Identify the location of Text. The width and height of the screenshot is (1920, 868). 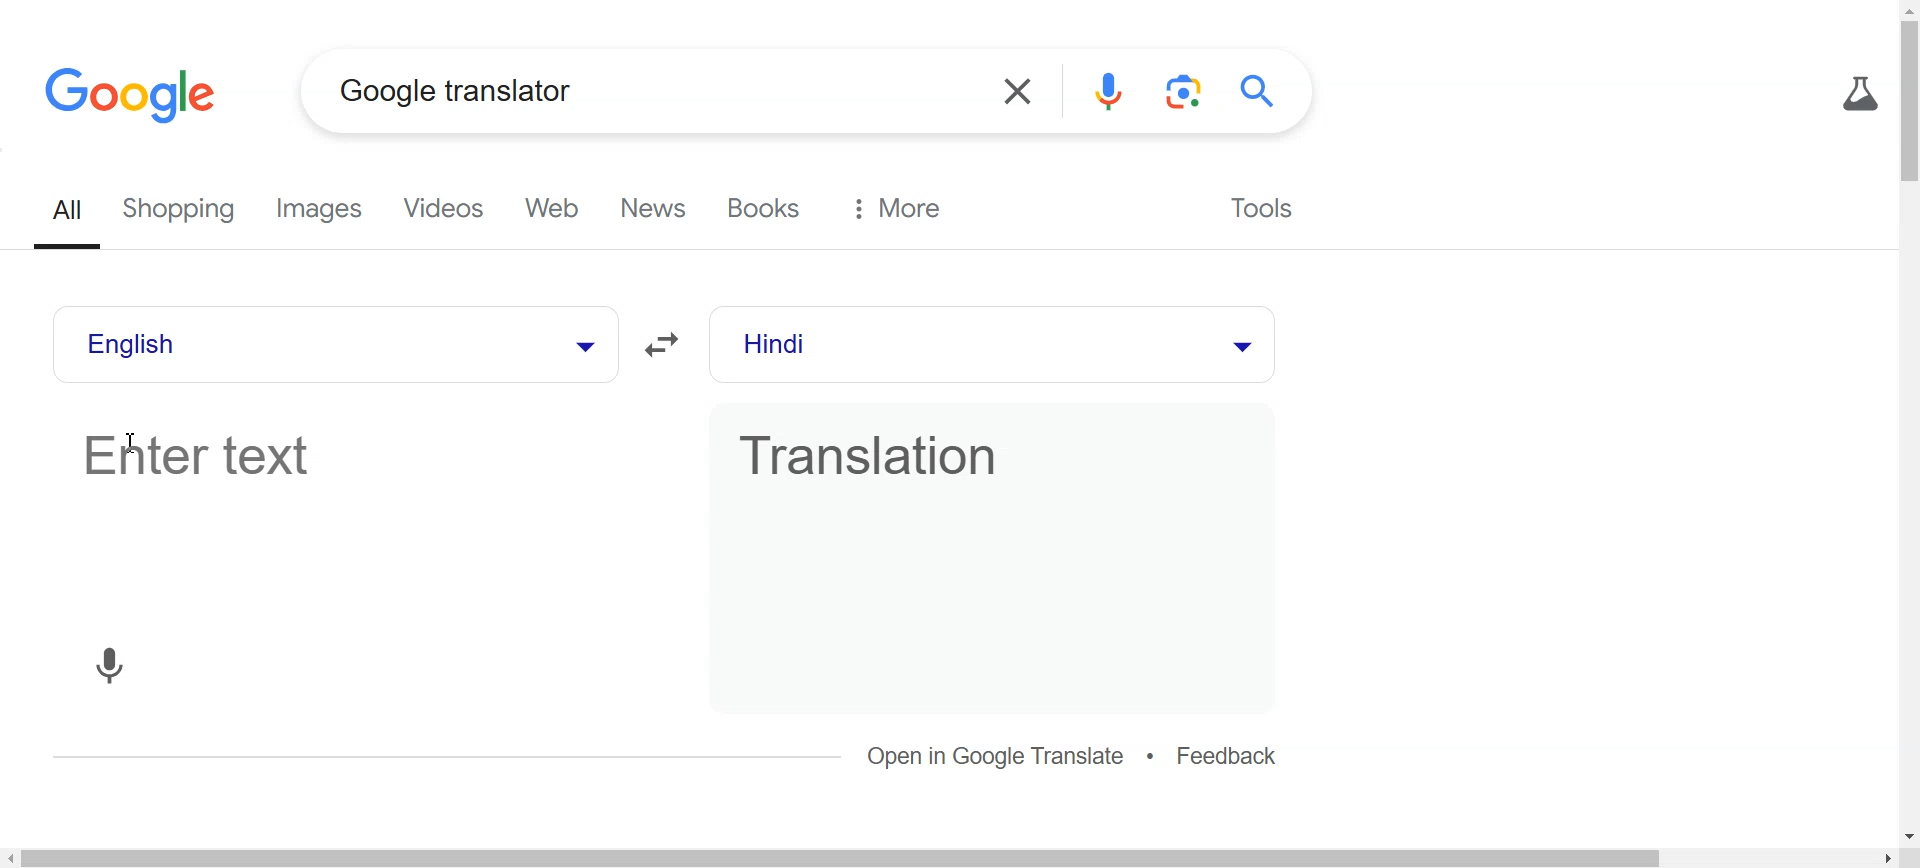
(456, 90).